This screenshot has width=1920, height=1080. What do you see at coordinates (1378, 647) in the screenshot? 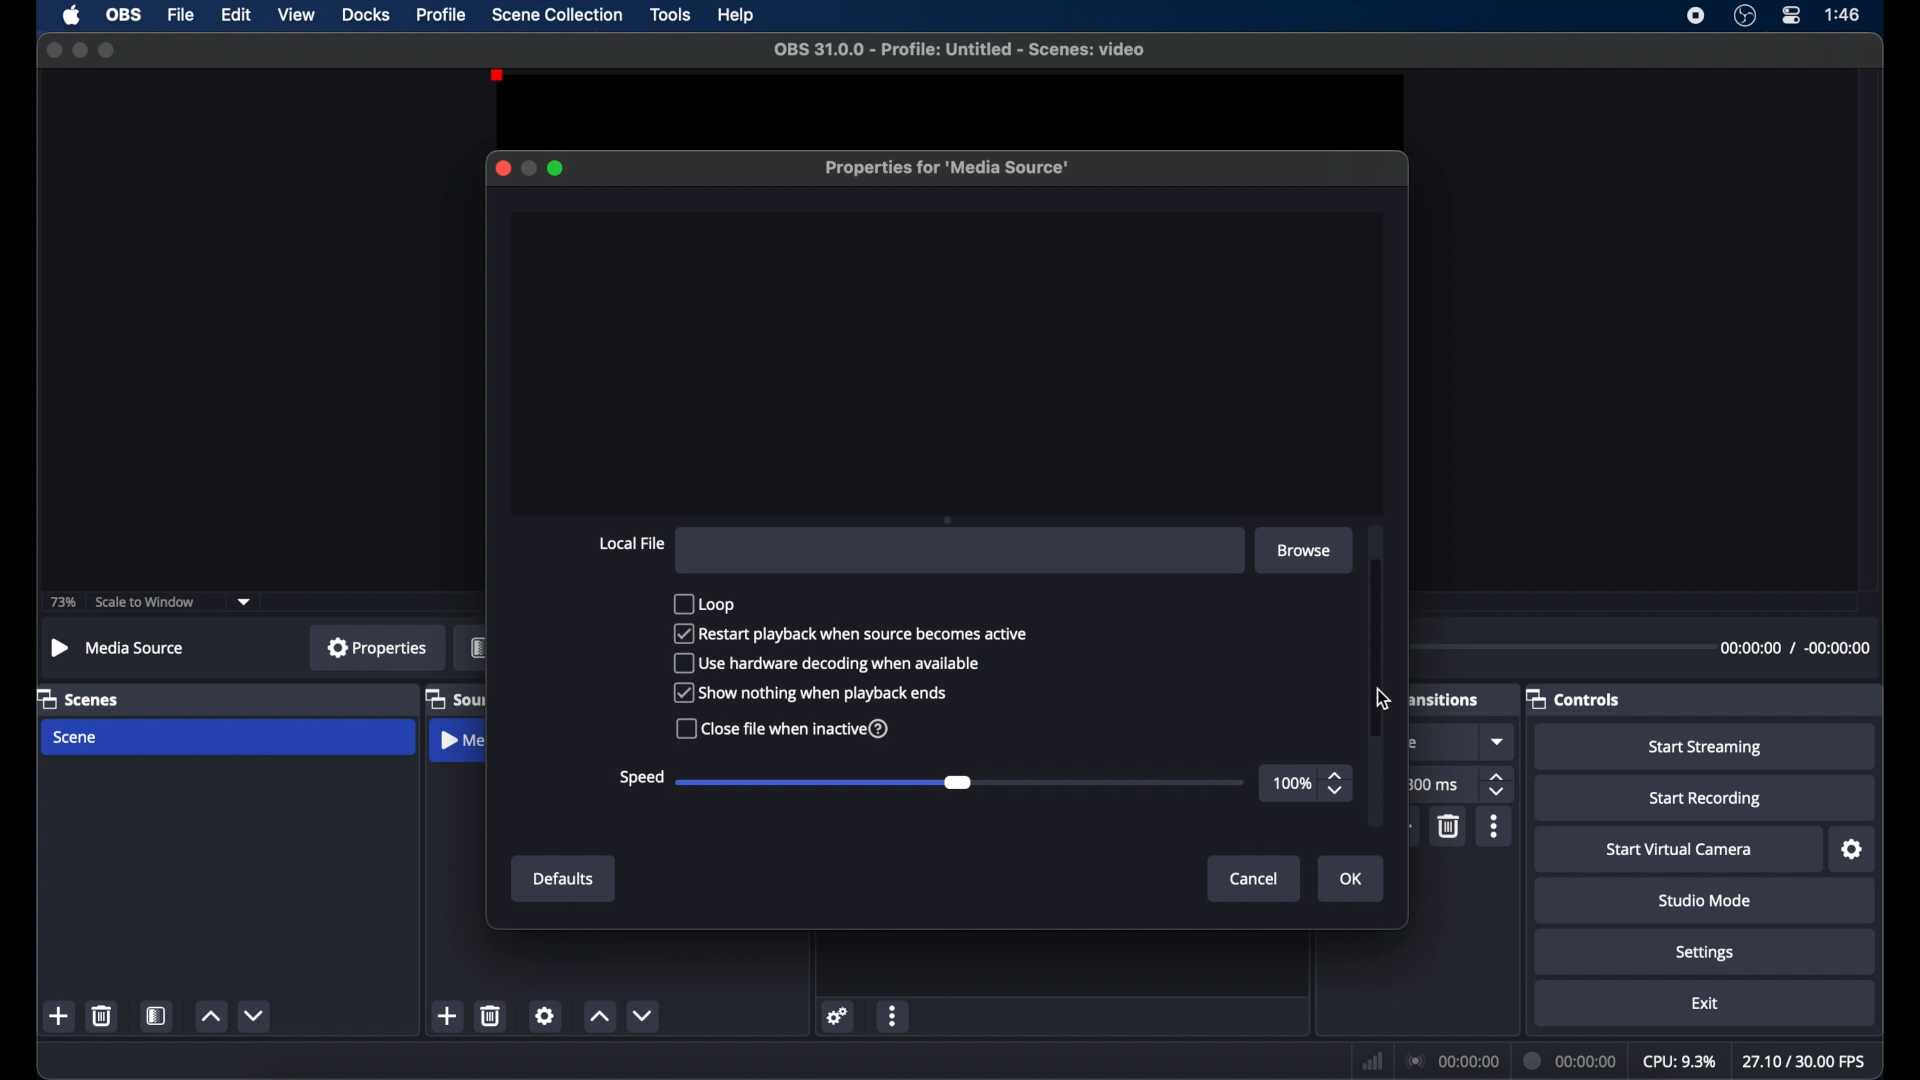
I see `scroll box` at bounding box center [1378, 647].